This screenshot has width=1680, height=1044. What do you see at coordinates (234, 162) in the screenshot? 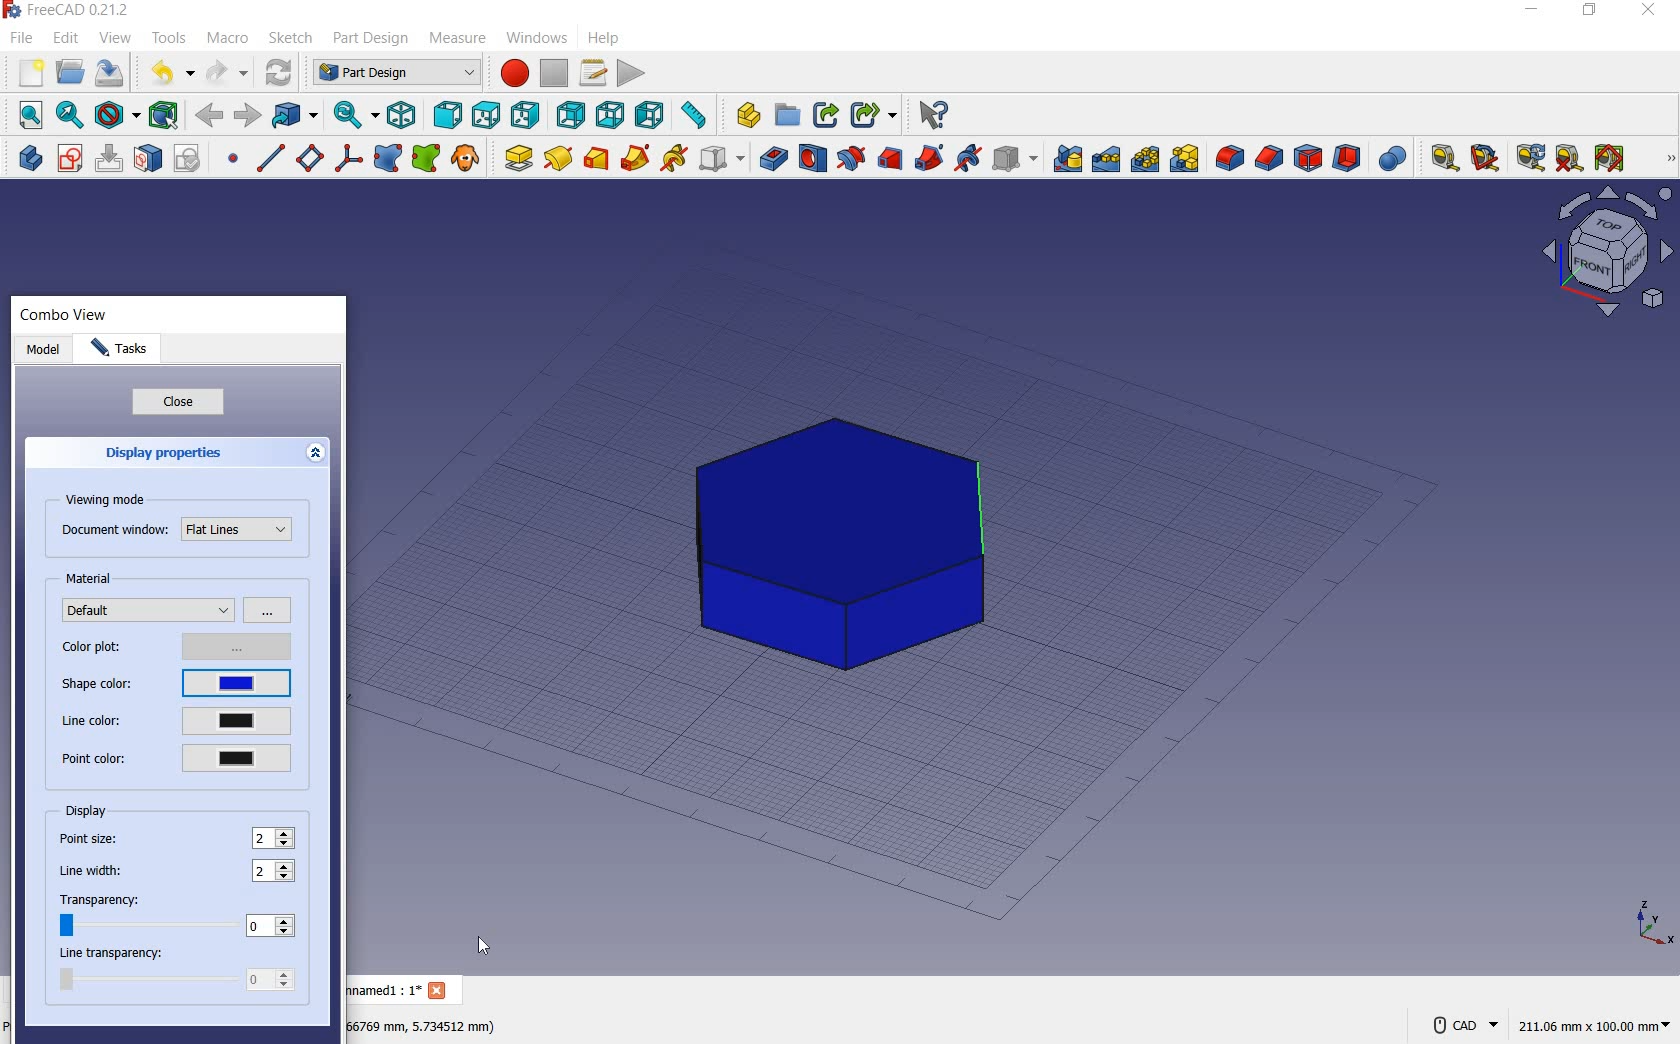
I see `create a datum point` at bounding box center [234, 162].